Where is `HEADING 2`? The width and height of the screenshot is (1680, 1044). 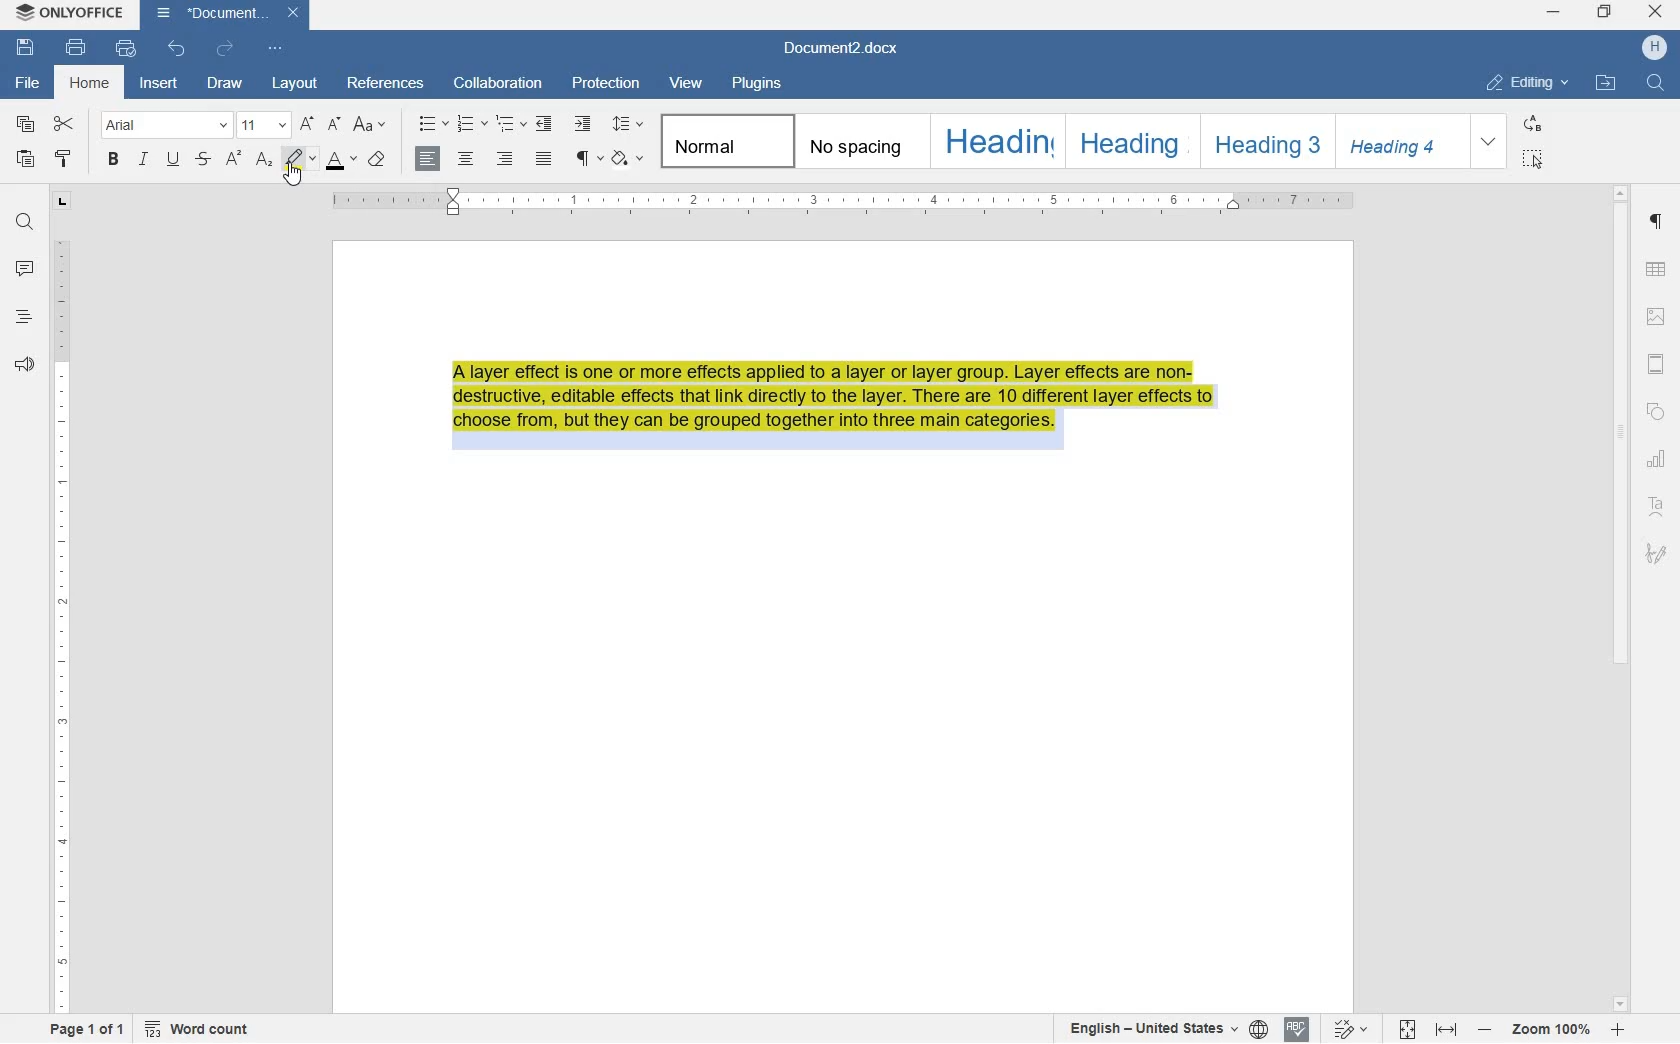 HEADING 2 is located at coordinates (1130, 142).